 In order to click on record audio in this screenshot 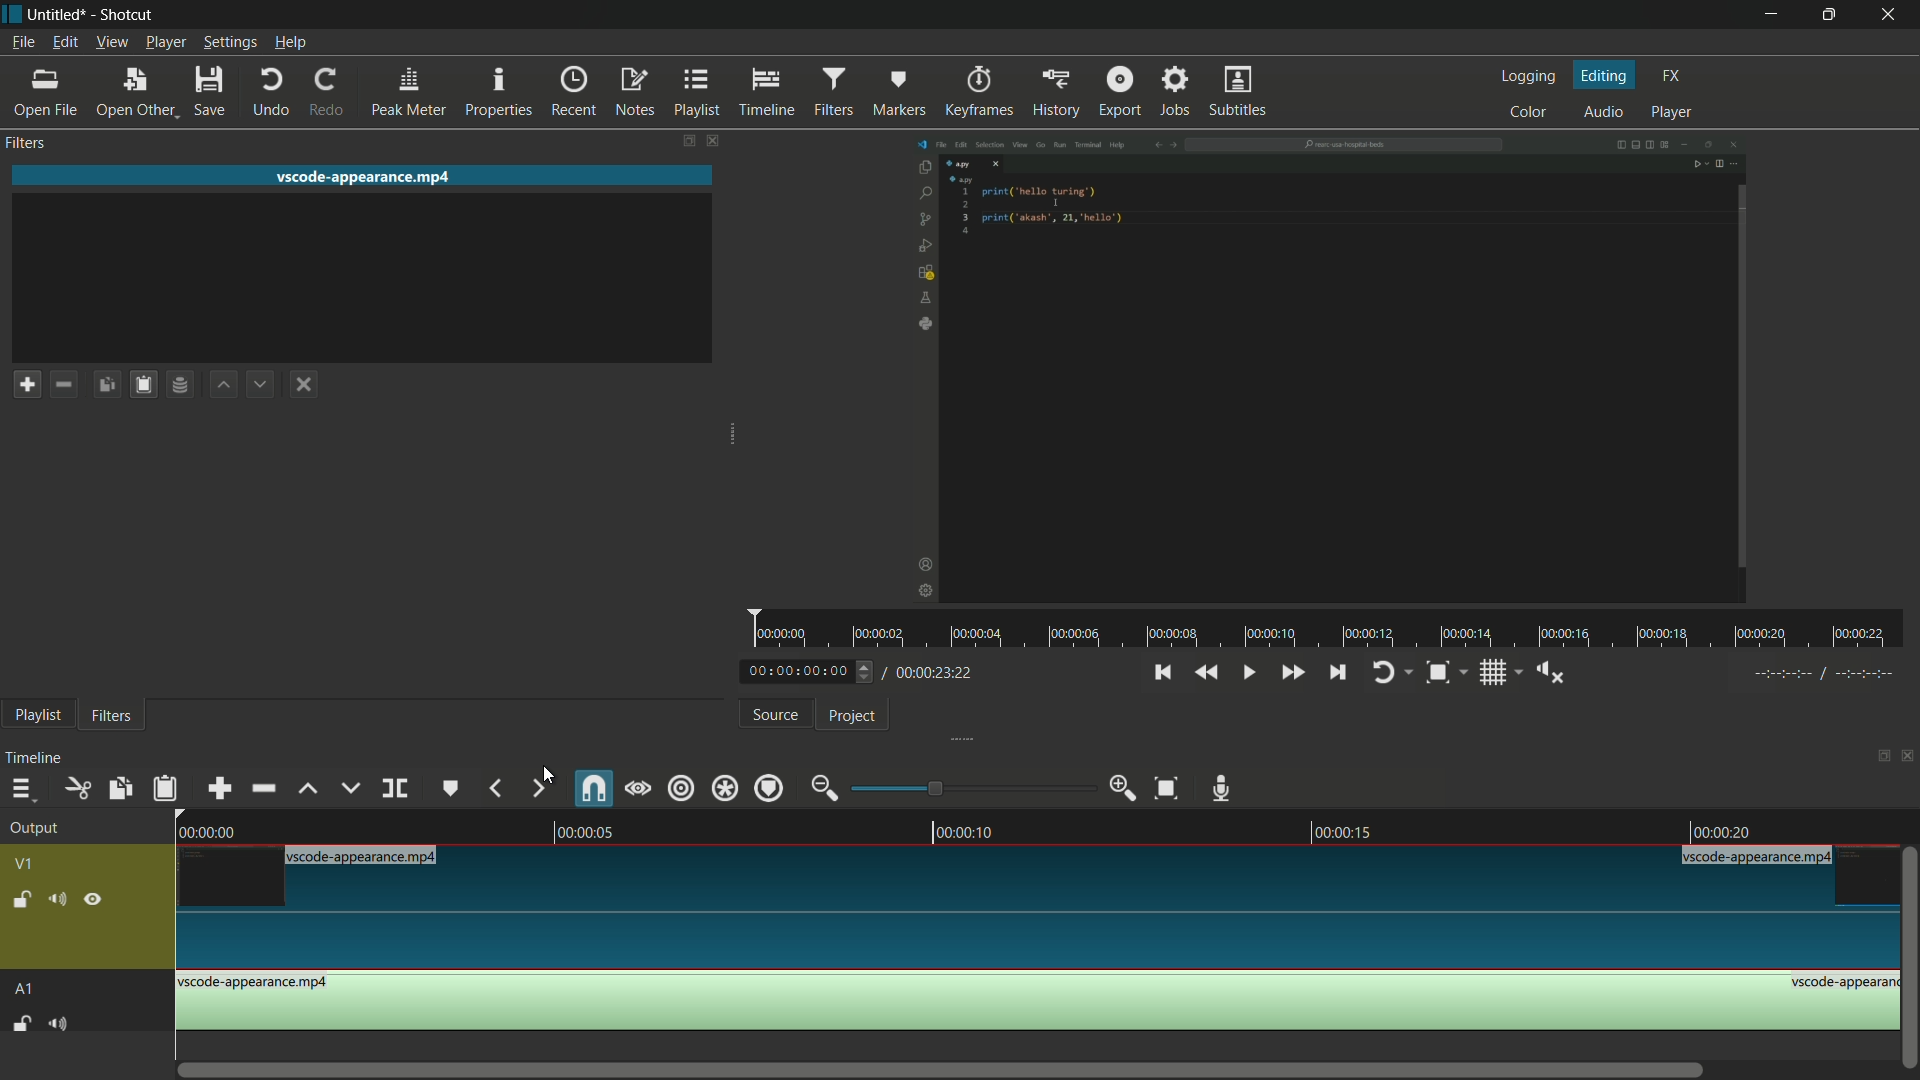, I will do `click(1223, 786)`.